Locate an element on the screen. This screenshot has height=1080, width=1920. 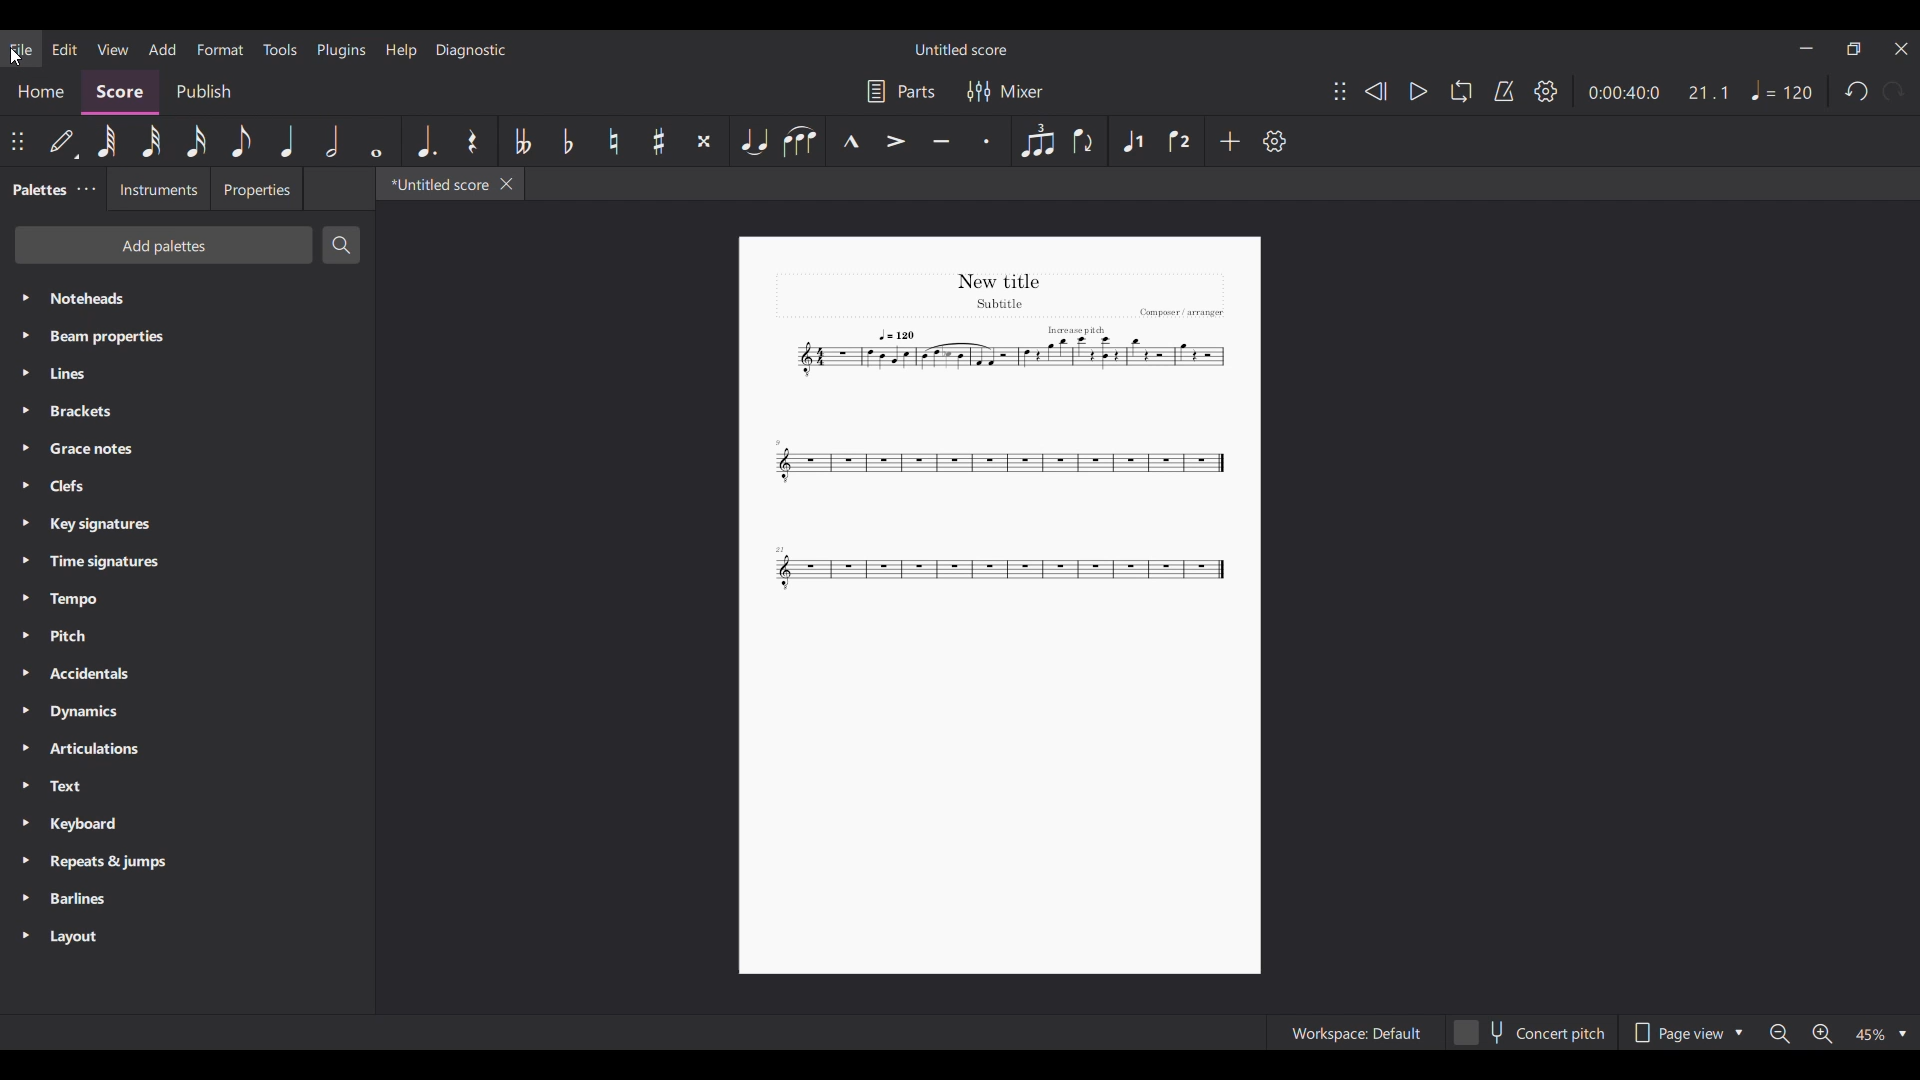
Slur is located at coordinates (801, 141).